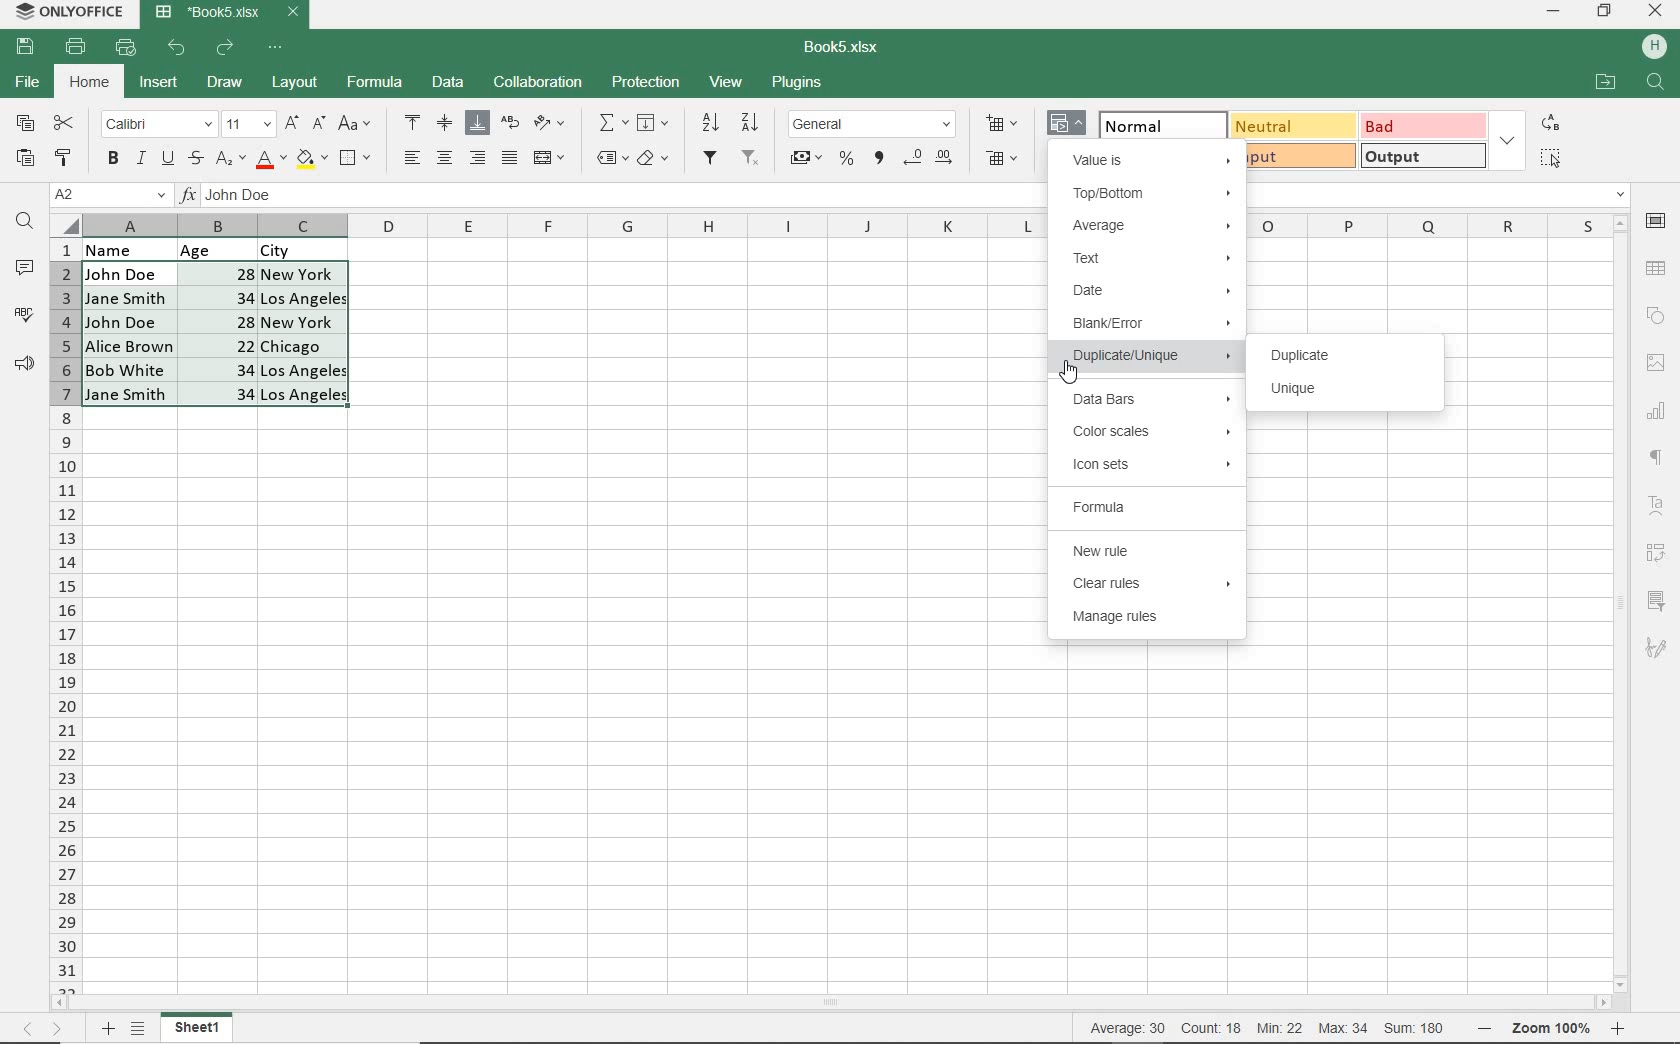 This screenshot has width=1680, height=1044. What do you see at coordinates (728, 81) in the screenshot?
I see `VIEW` at bounding box center [728, 81].